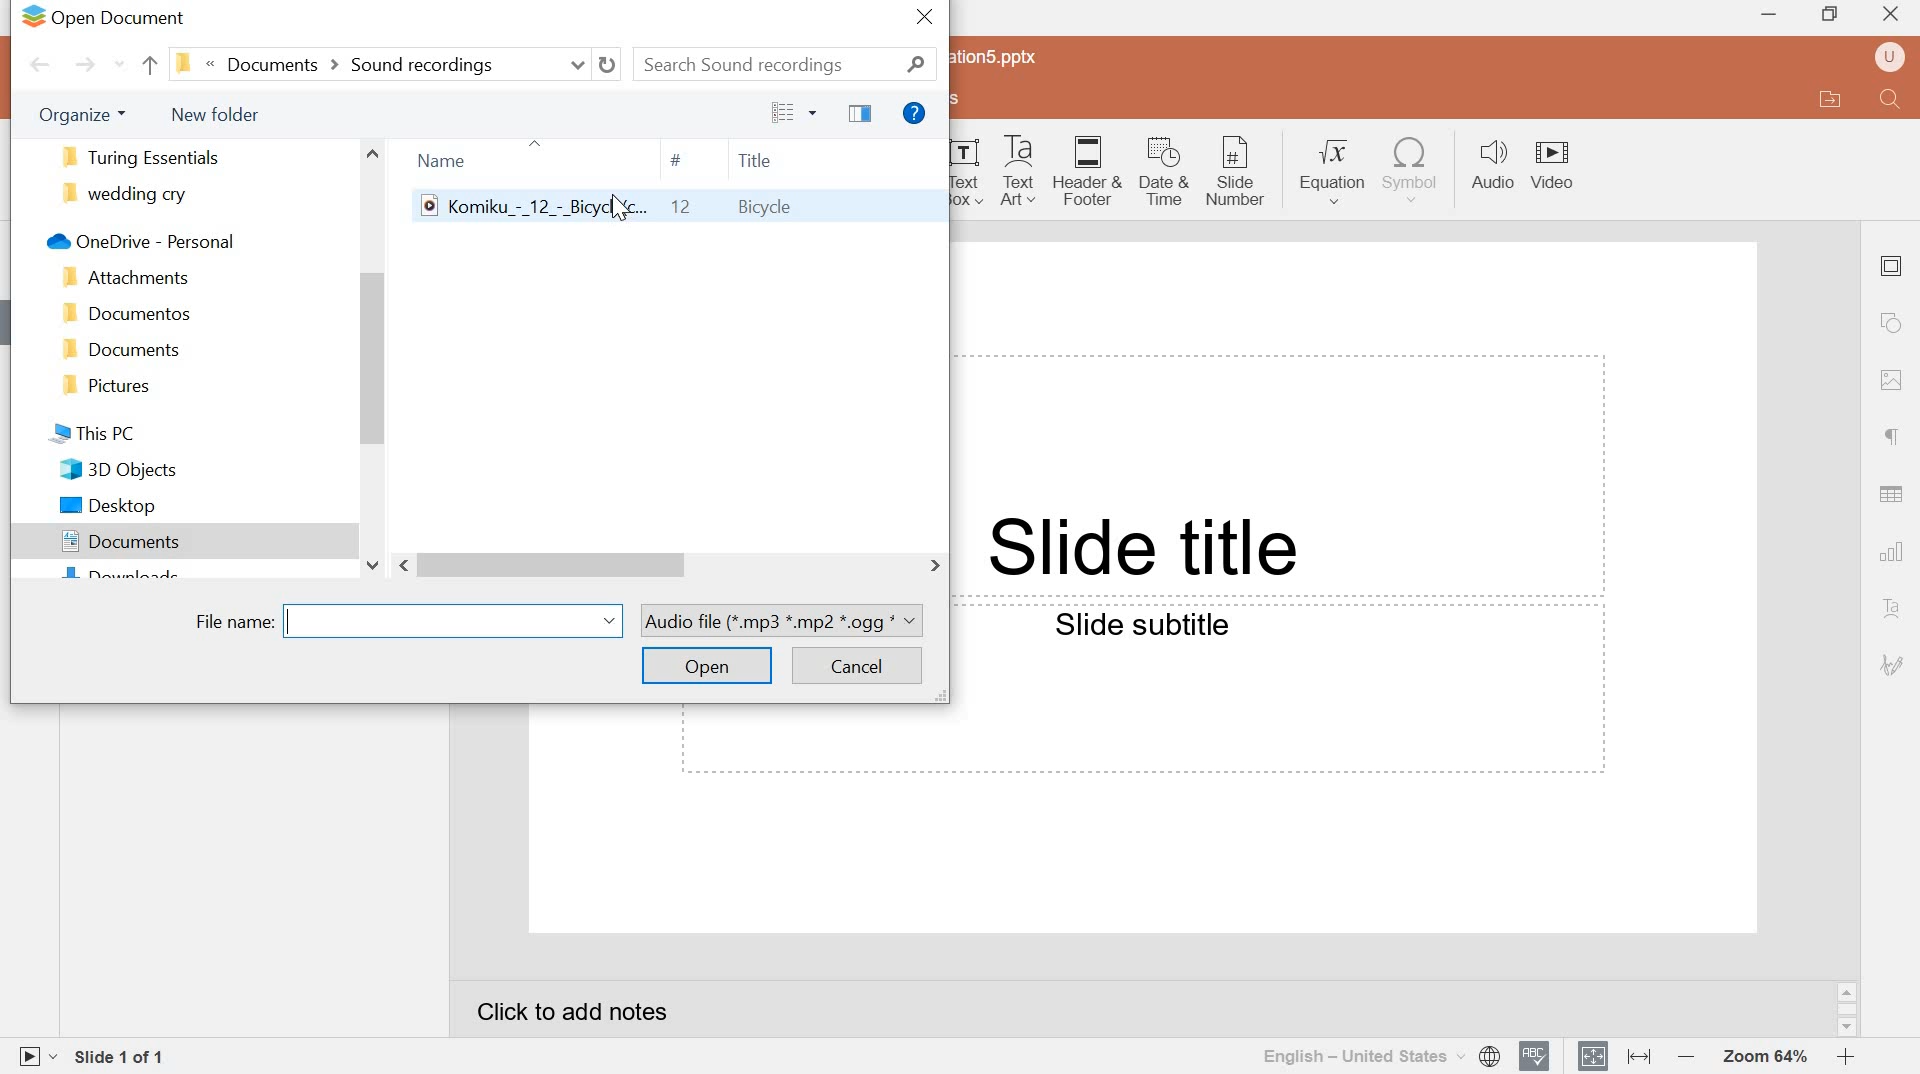 This screenshot has height=1074, width=1920. Describe the element at coordinates (537, 147) in the screenshot. I see `up` at that location.